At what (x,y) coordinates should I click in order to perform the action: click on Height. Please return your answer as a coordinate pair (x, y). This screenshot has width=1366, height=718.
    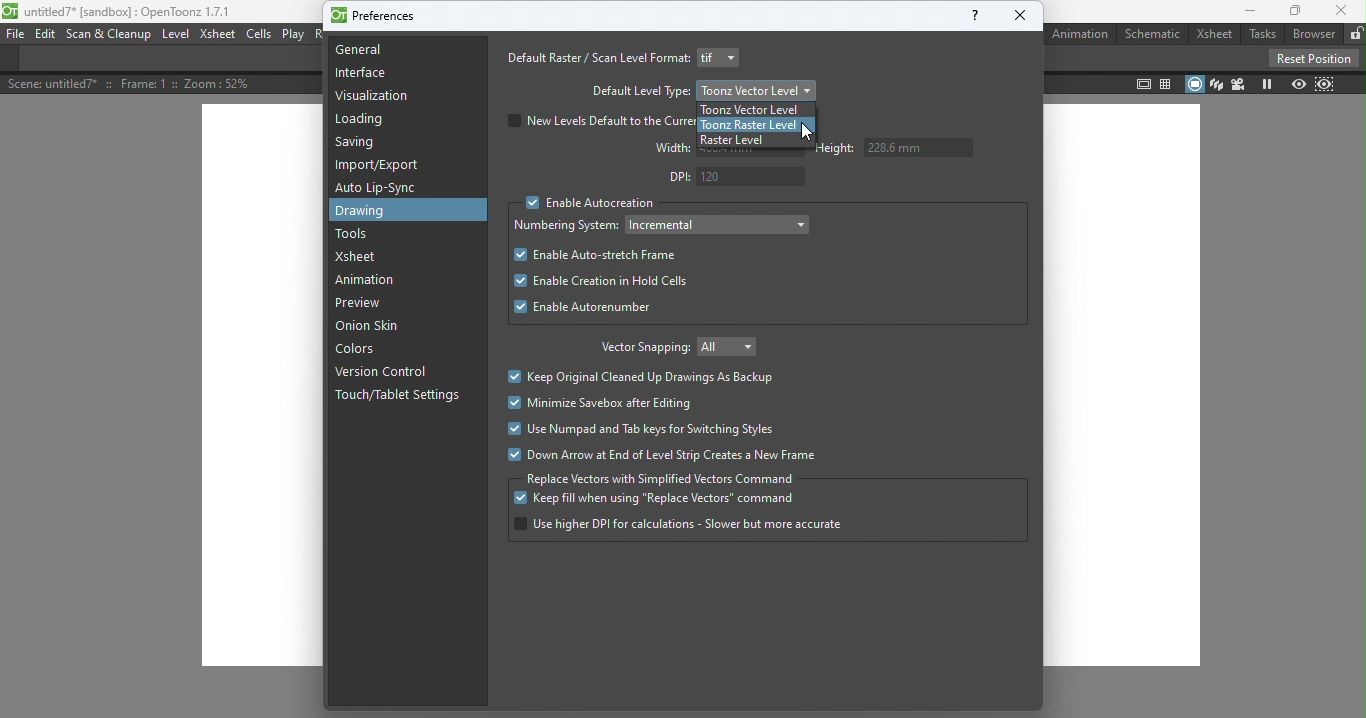
    Looking at the image, I should click on (901, 153).